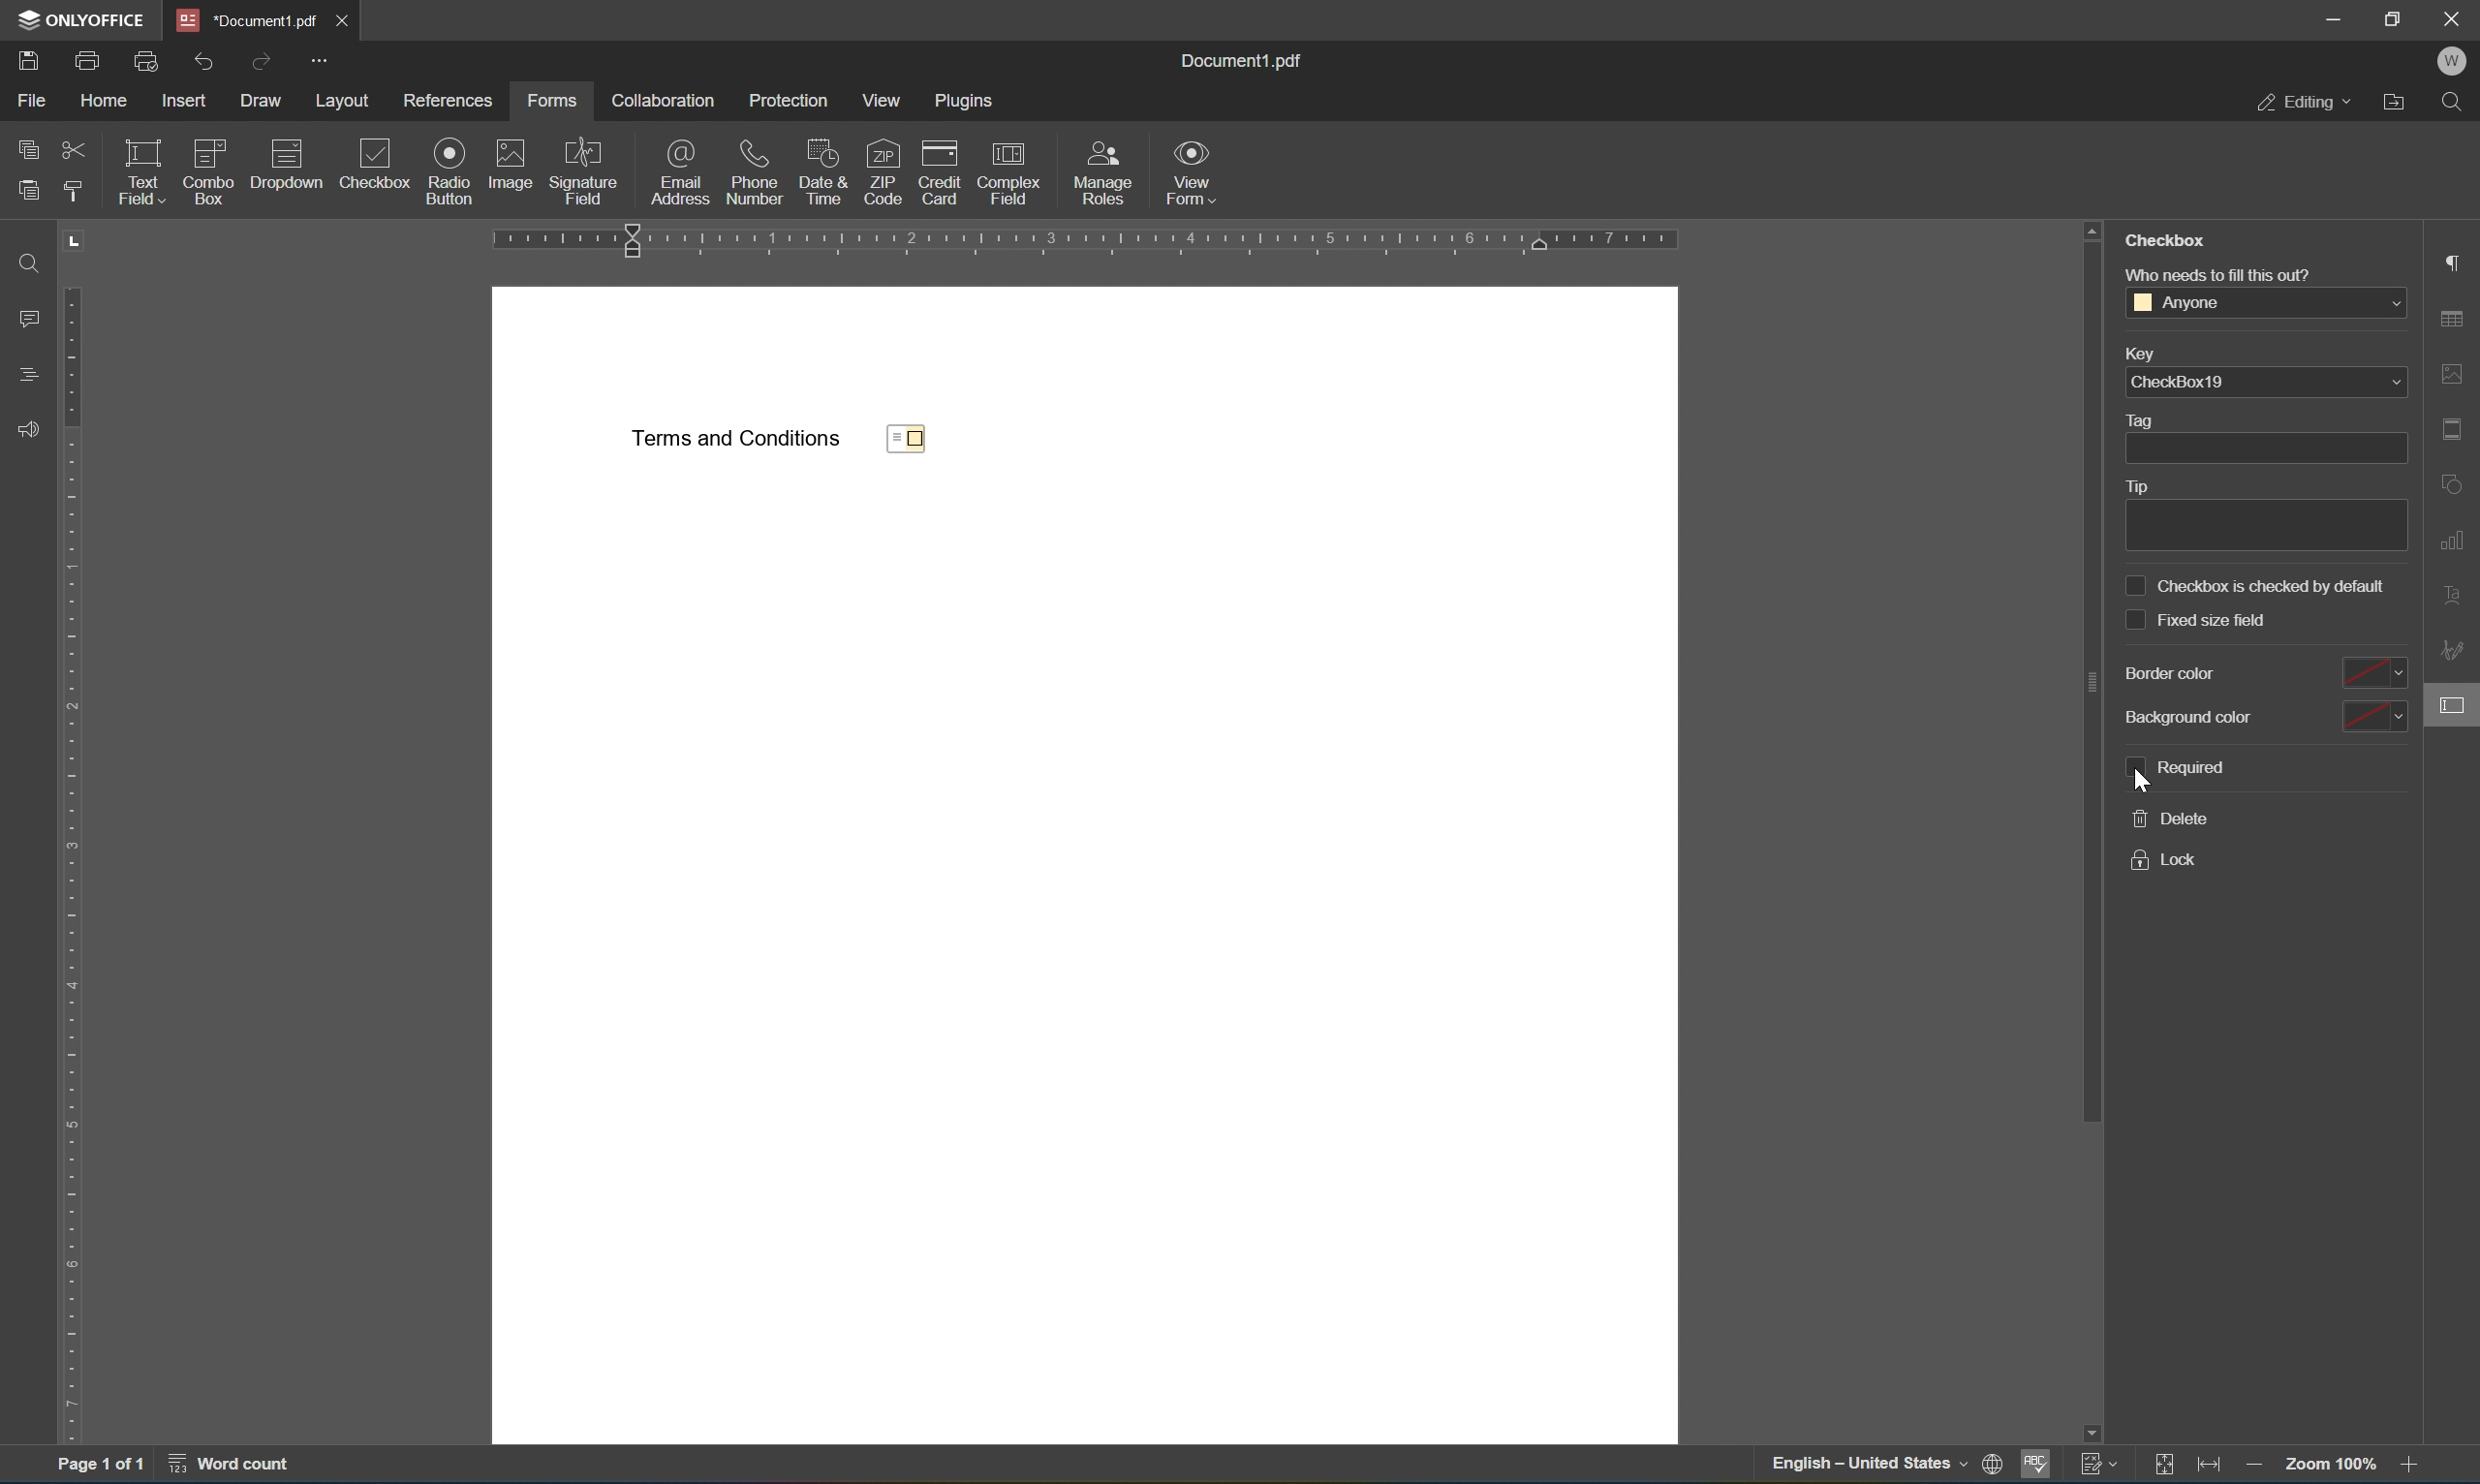 This screenshot has width=2480, height=1484. What do you see at coordinates (884, 101) in the screenshot?
I see `view` at bounding box center [884, 101].